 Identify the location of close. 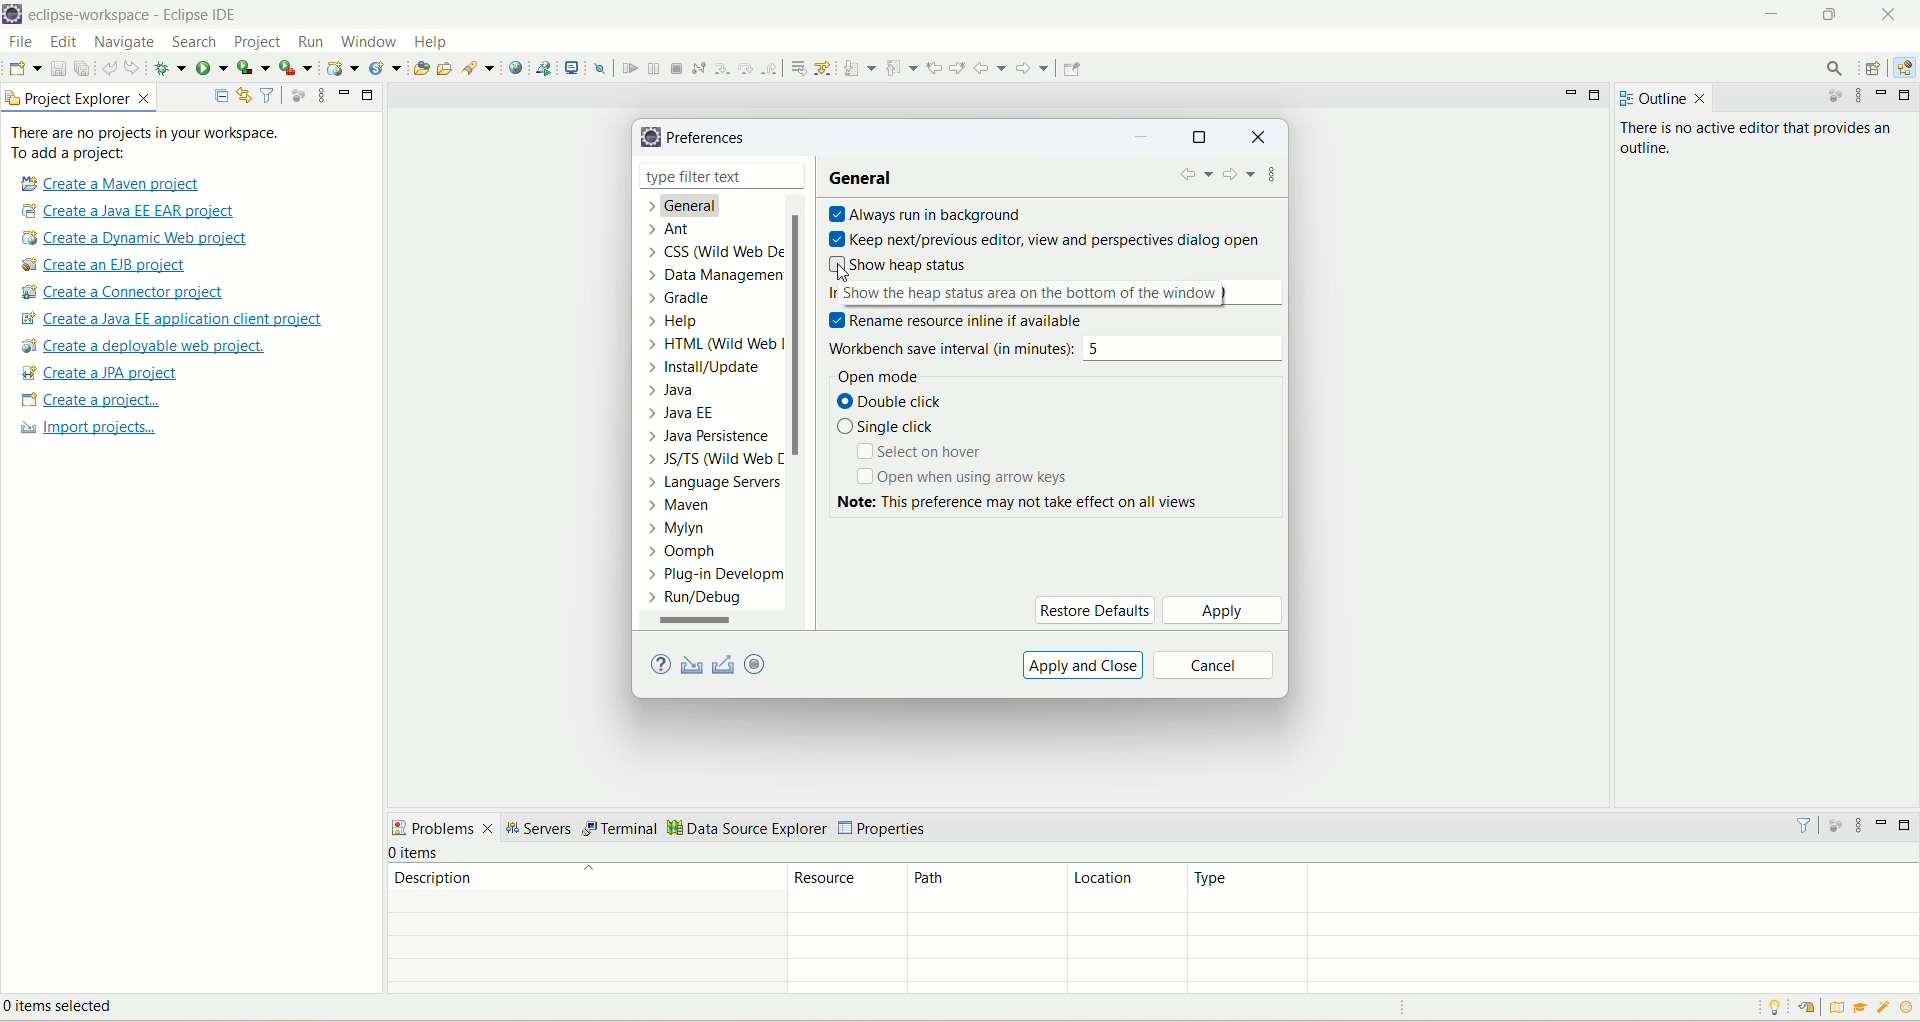
(1701, 99).